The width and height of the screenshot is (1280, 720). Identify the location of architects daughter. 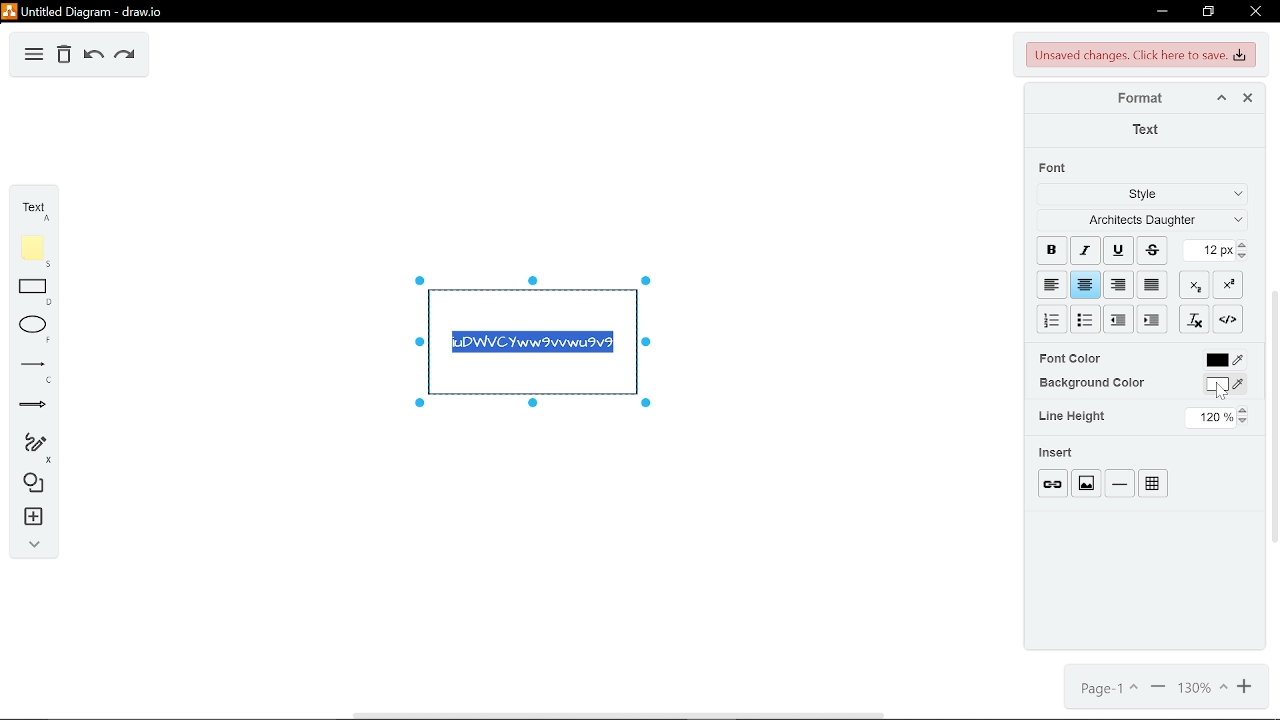
(1139, 222).